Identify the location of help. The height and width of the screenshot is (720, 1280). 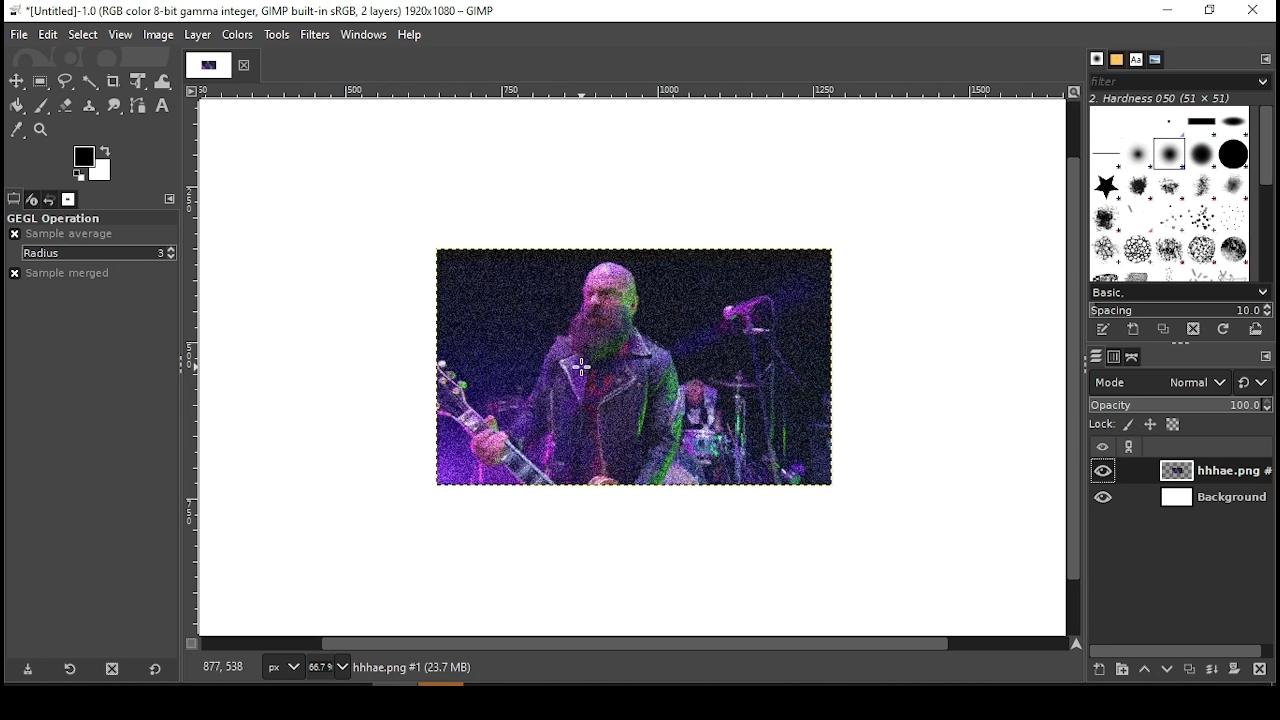
(412, 35).